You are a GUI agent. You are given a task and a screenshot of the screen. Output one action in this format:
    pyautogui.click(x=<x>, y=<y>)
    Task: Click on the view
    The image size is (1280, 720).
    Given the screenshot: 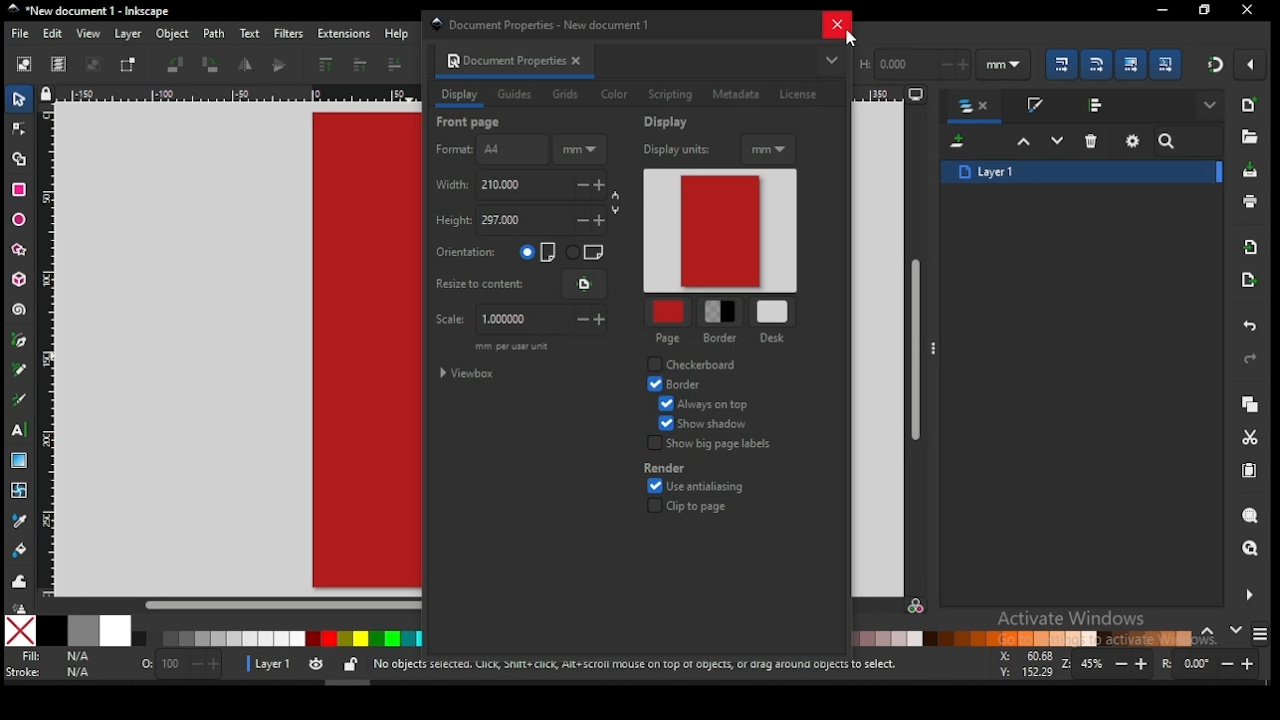 What is the action you would take?
    pyautogui.click(x=91, y=34)
    